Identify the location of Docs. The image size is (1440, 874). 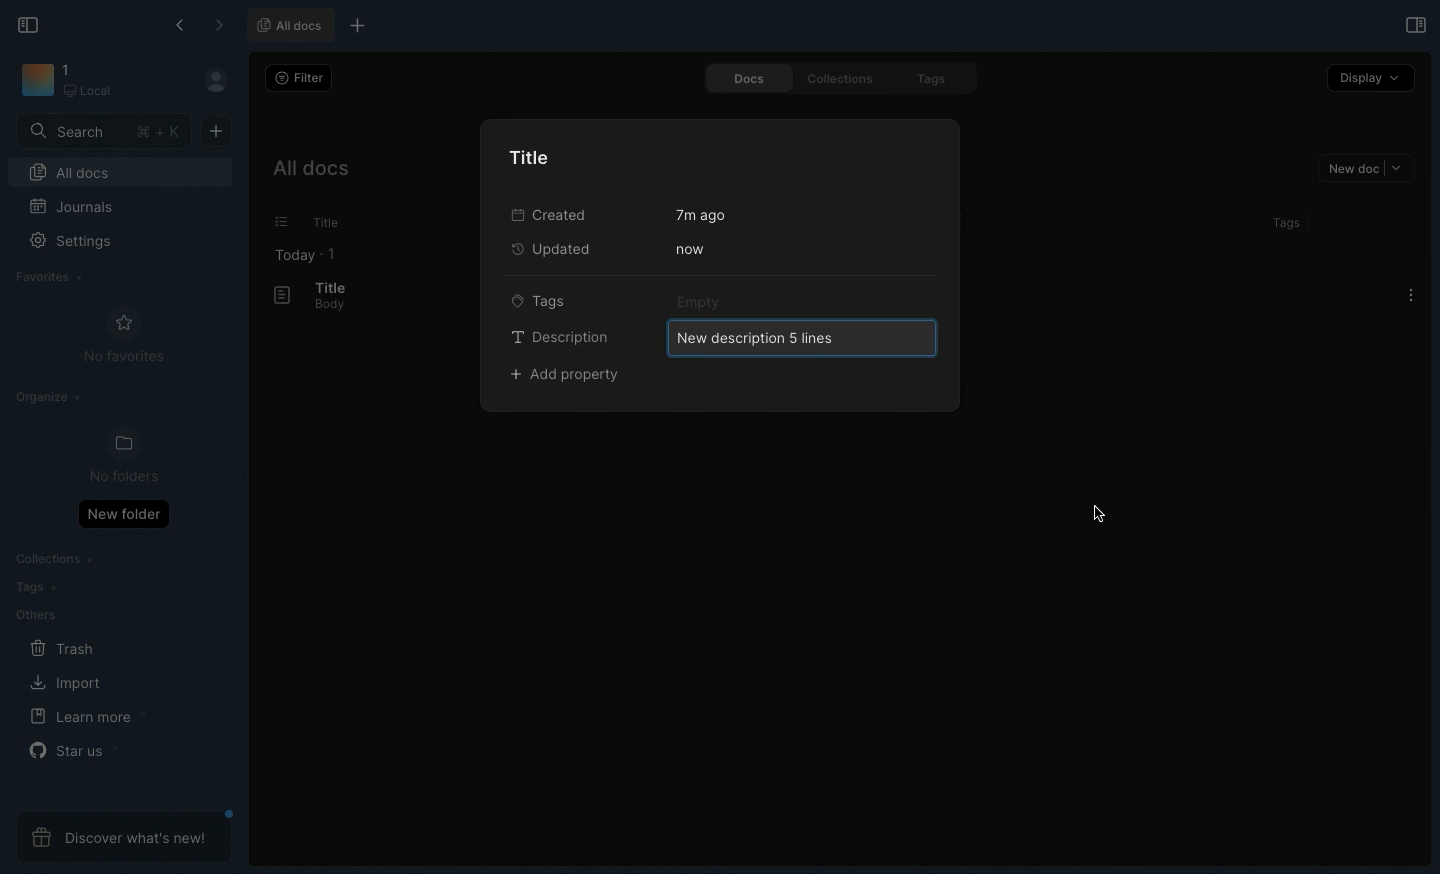
(741, 78).